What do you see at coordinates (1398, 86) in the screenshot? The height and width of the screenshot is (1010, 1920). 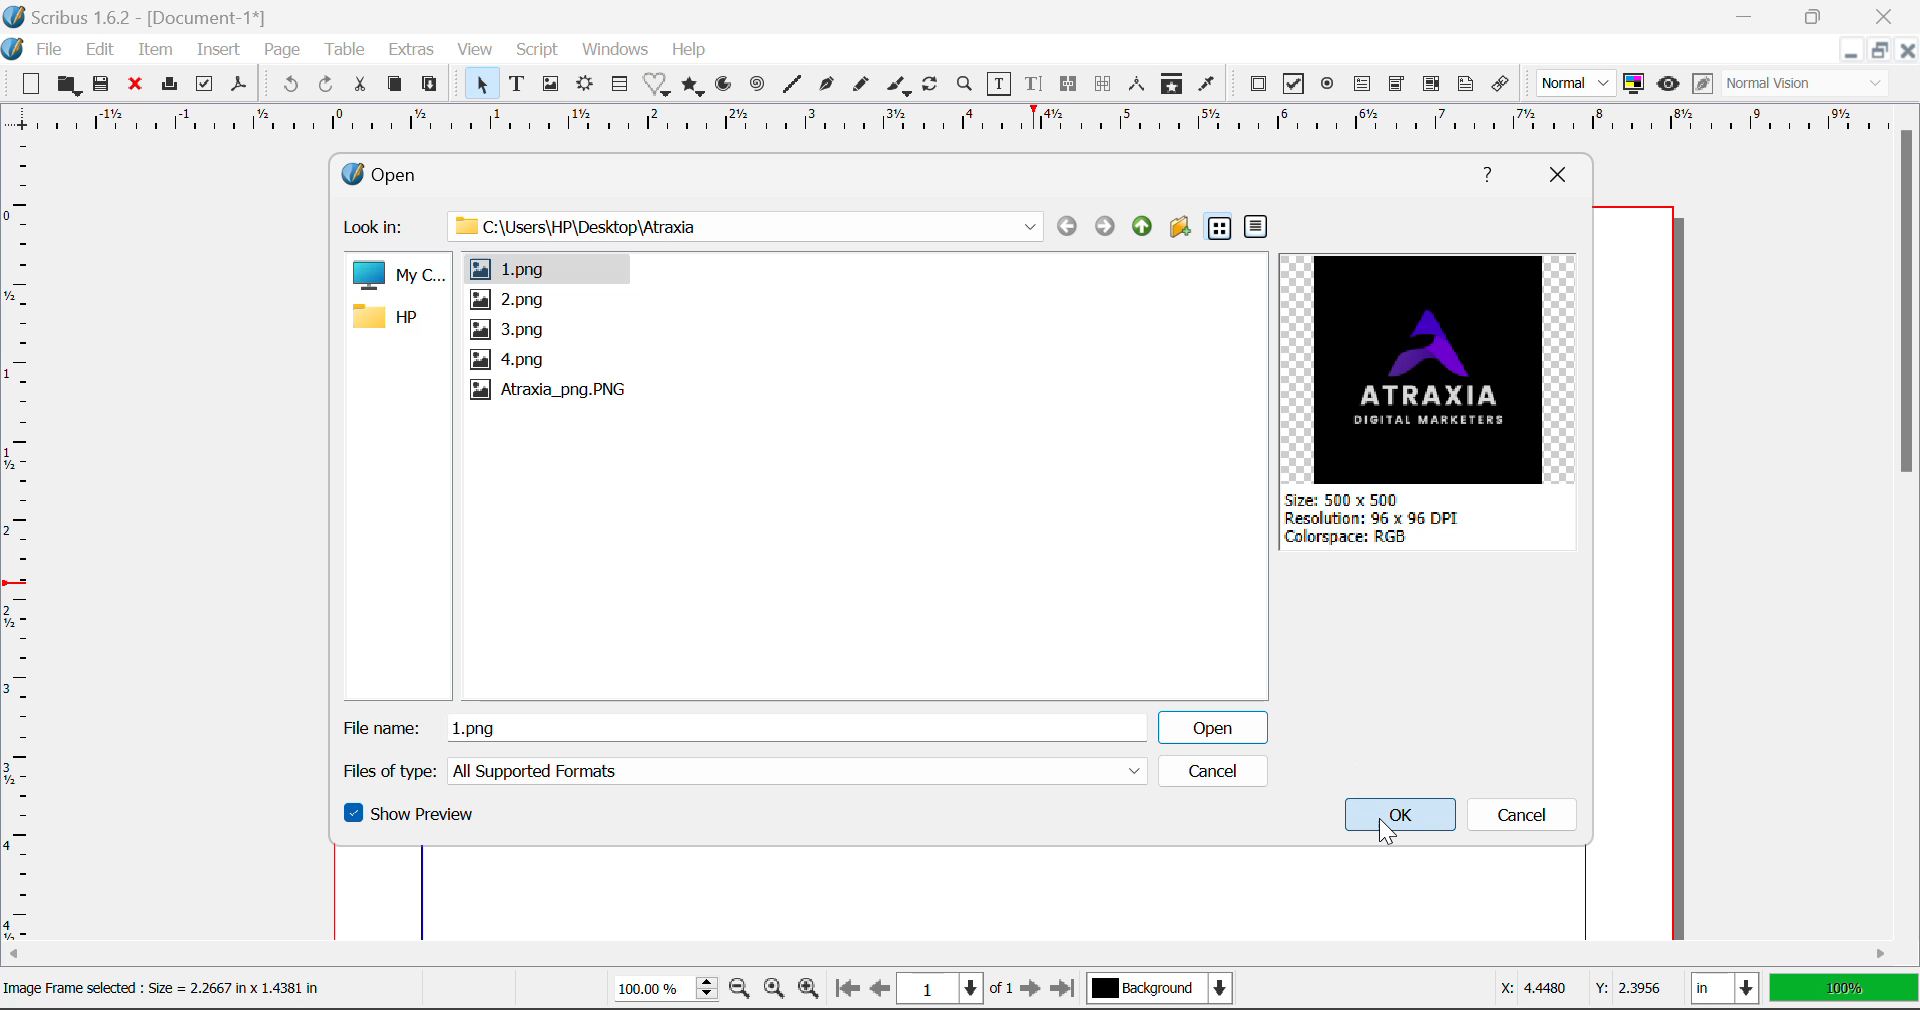 I see `Pdf Combobox` at bounding box center [1398, 86].